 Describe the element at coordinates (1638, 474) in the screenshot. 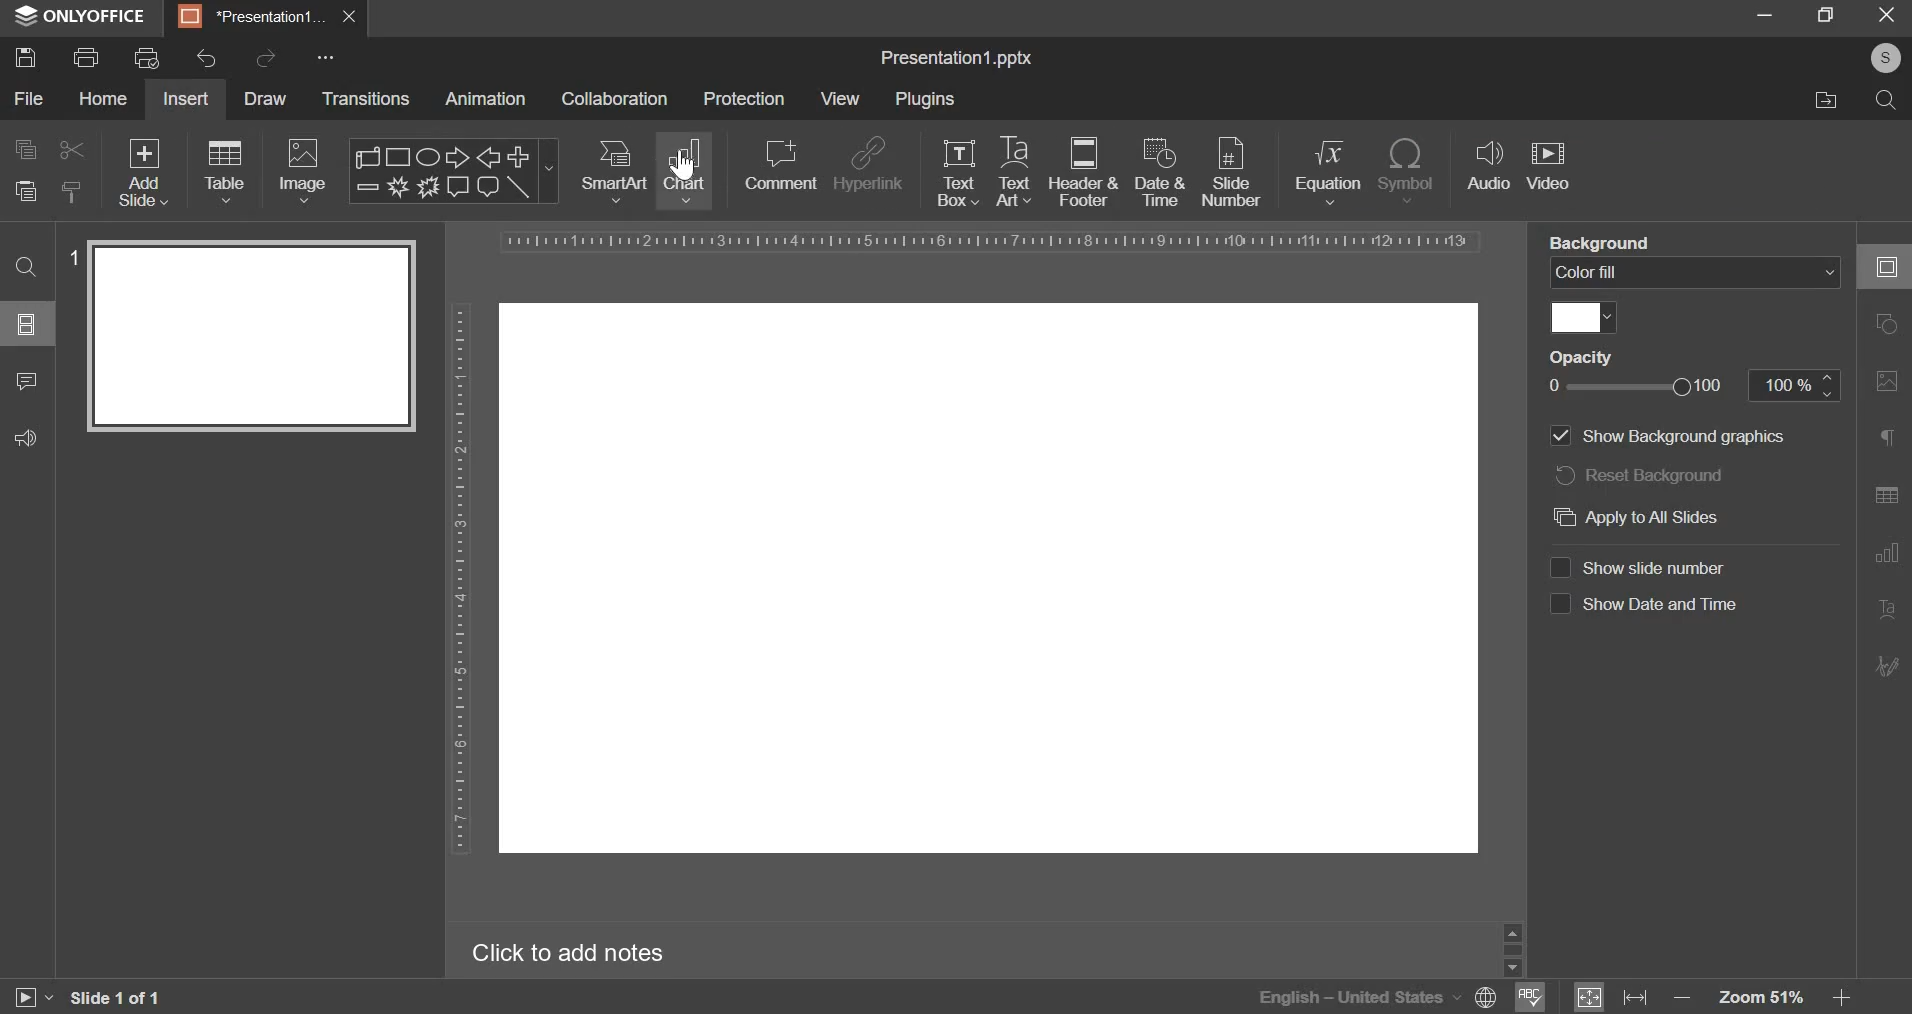

I see `reset background` at that location.